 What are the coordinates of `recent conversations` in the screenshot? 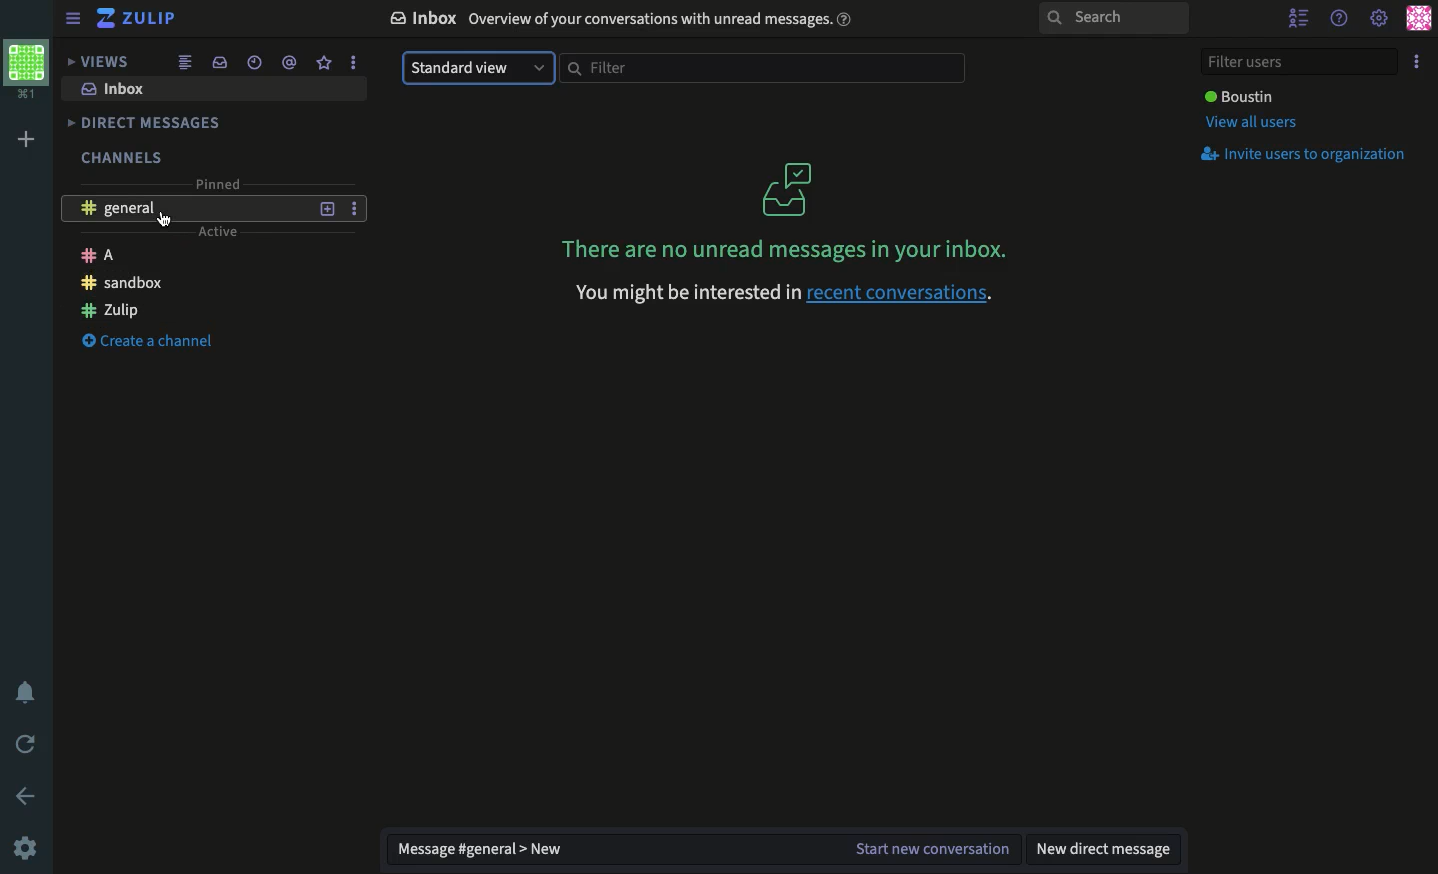 It's located at (800, 292).